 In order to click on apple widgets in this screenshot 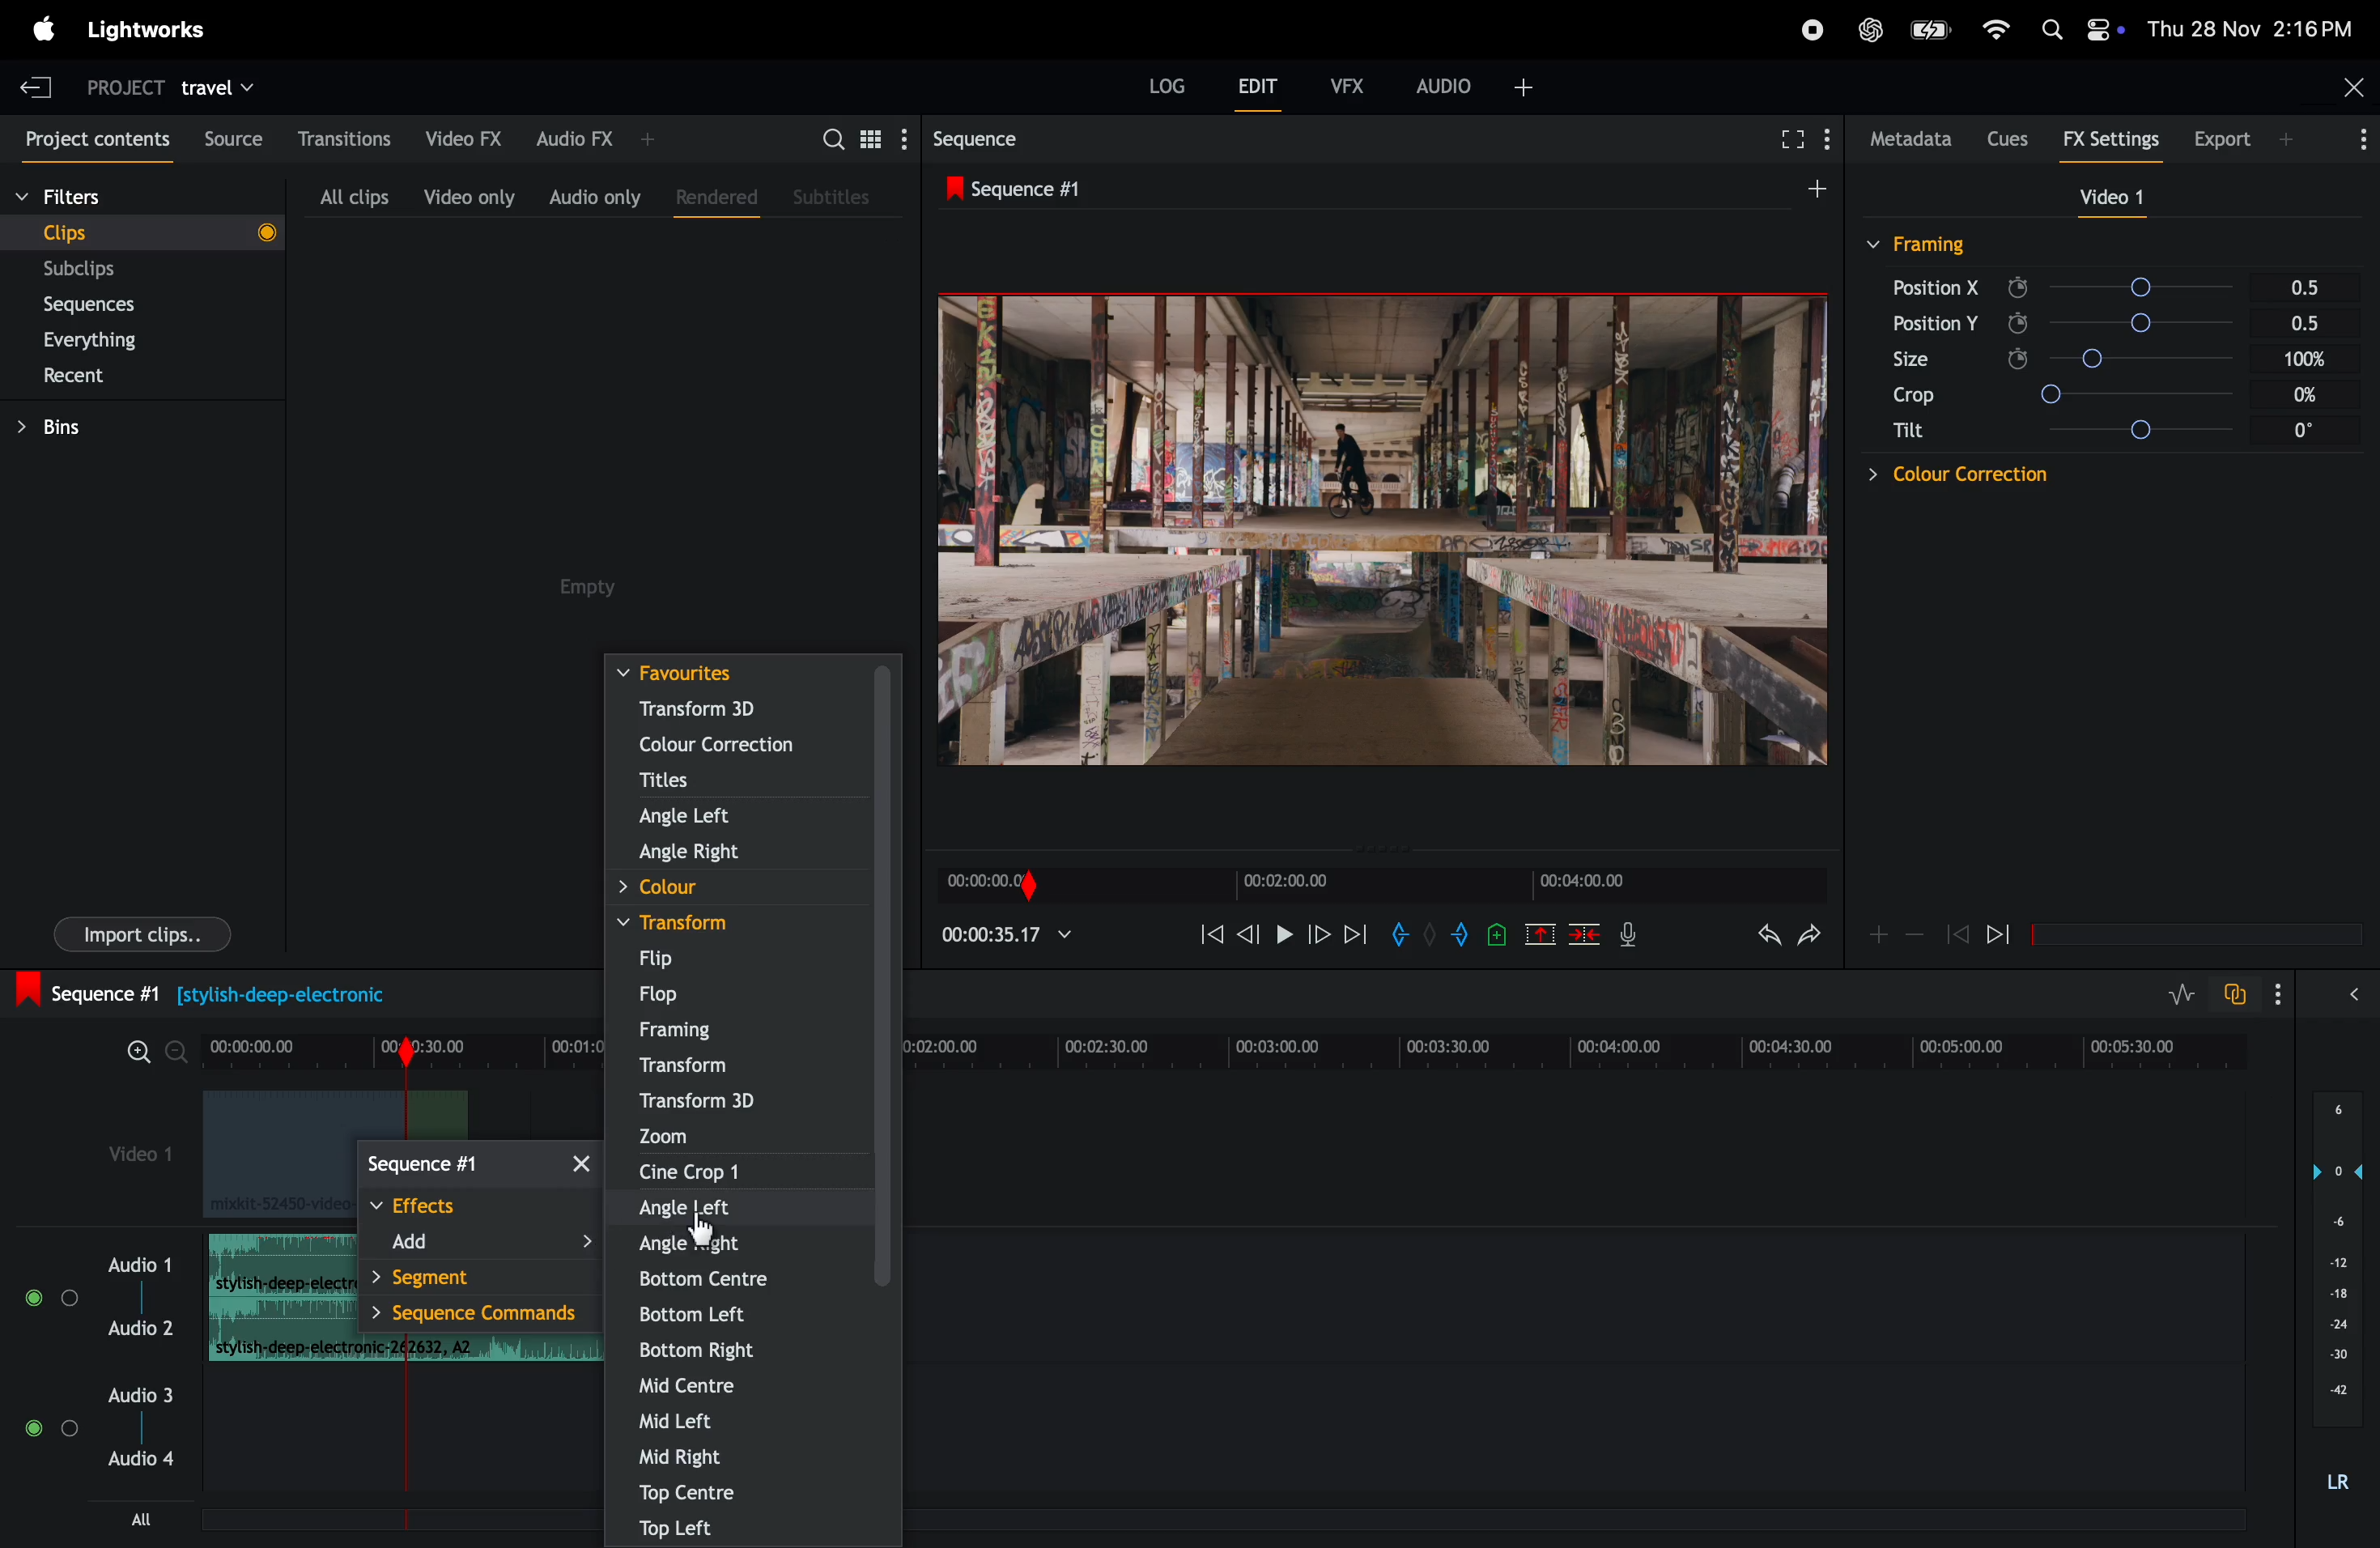, I will do `click(2079, 25)`.